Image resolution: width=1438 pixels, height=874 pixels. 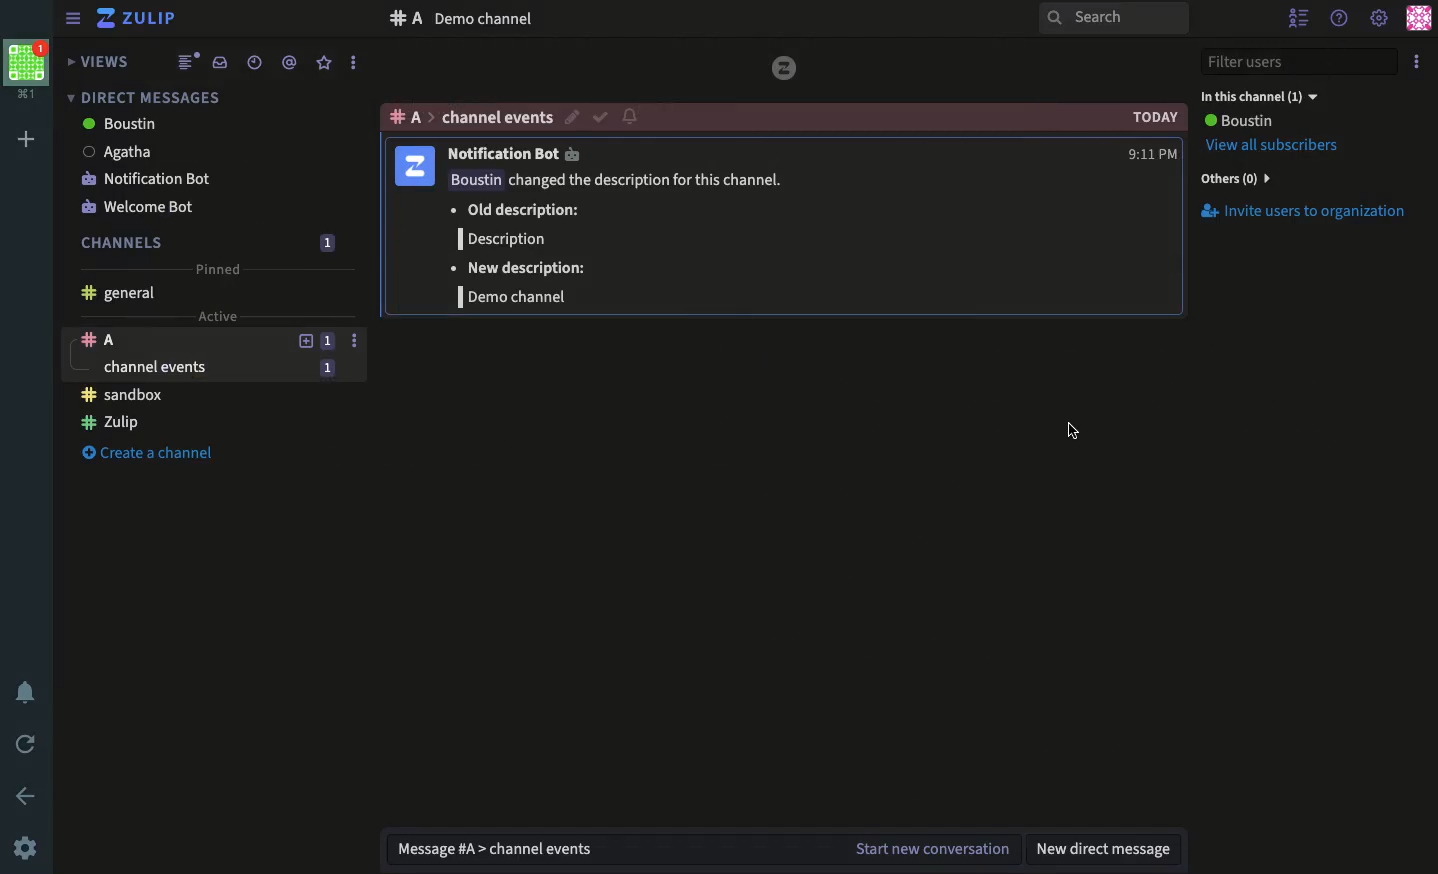 I want to click on others, so click(x=1238, y=179).